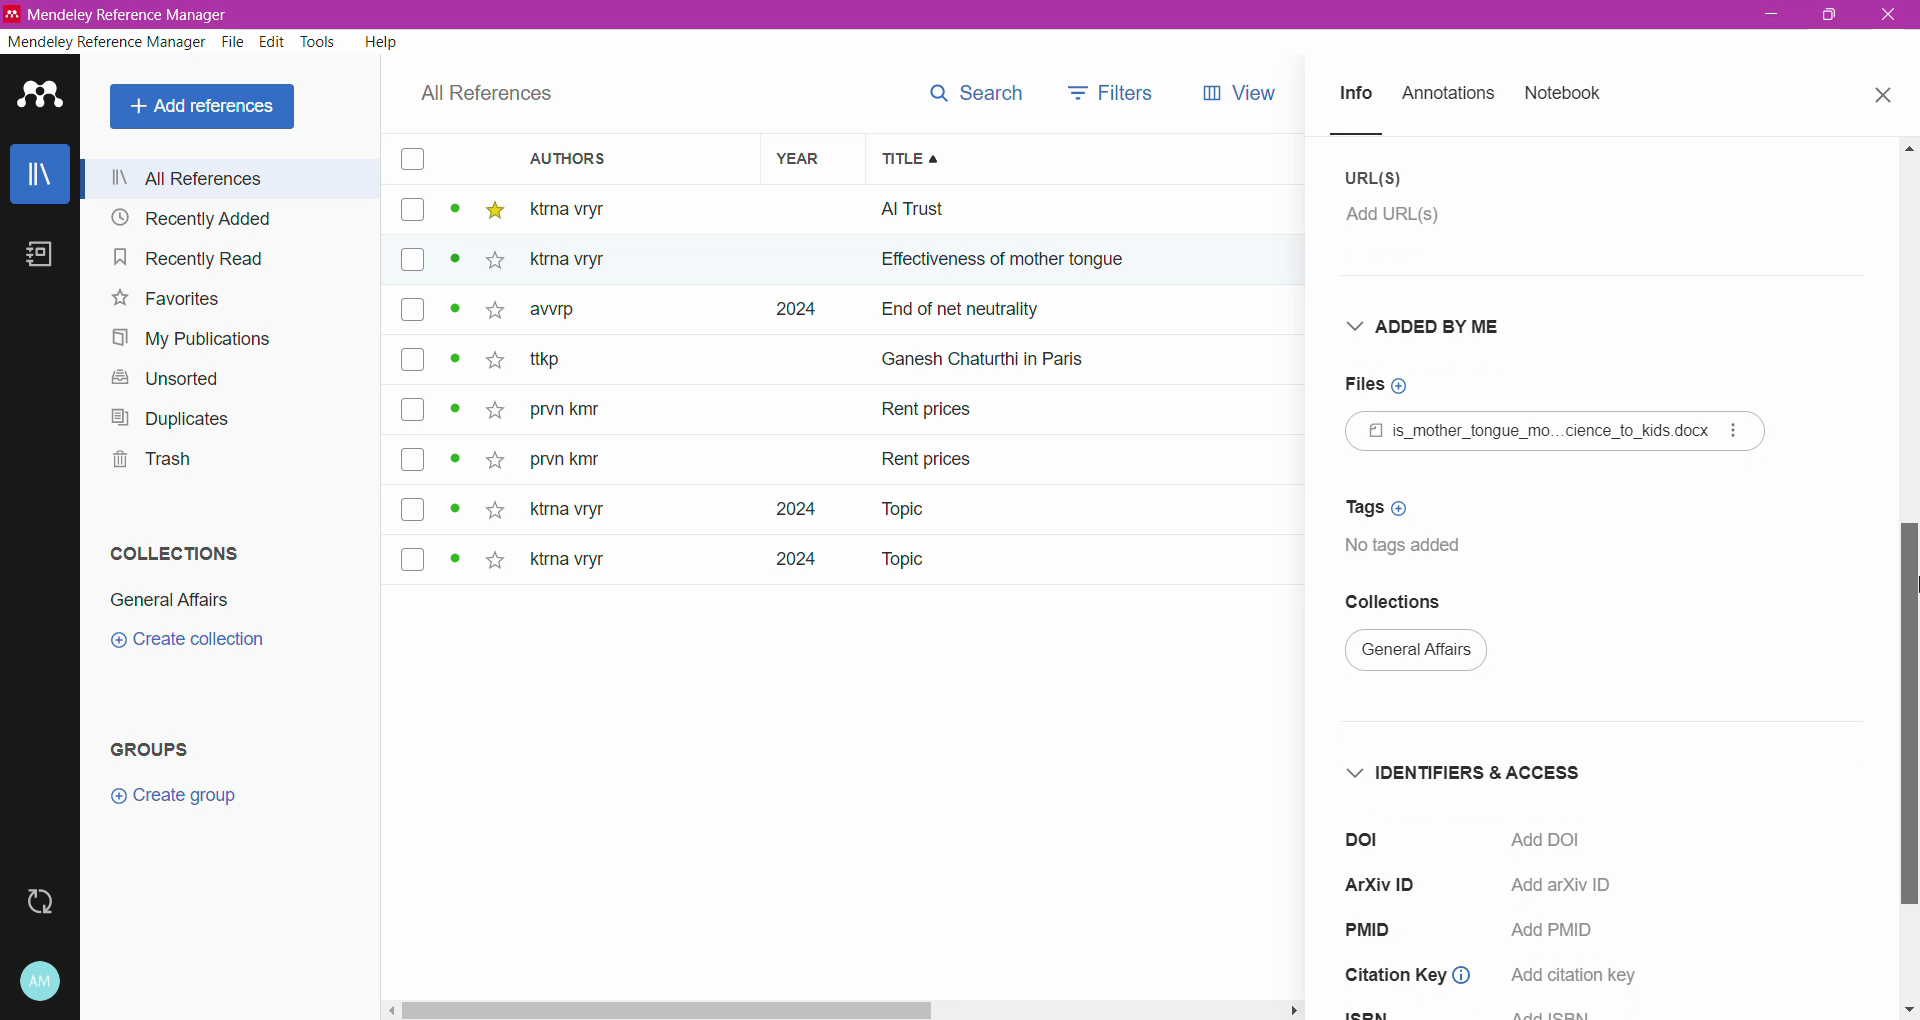 The height and width of the screenshot is (1020, 1920). What do you see at coordinates (978, 264) in the screenshot?
I see `effectiveness of mother ton` at bounding box center [978, 264].